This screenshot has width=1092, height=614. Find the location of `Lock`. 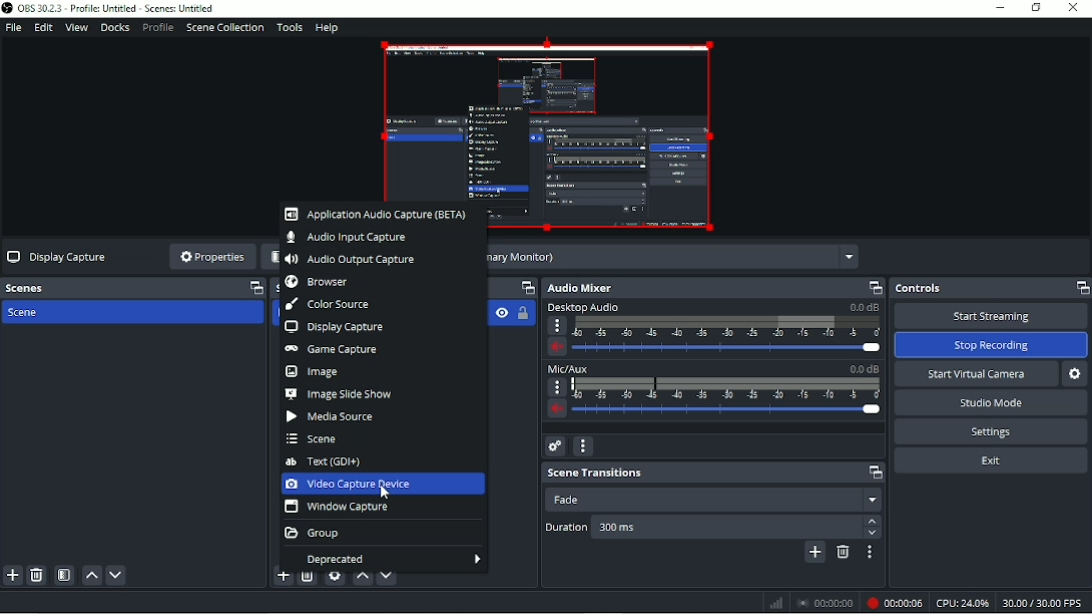

Lock is located at coordinates (522, 313).